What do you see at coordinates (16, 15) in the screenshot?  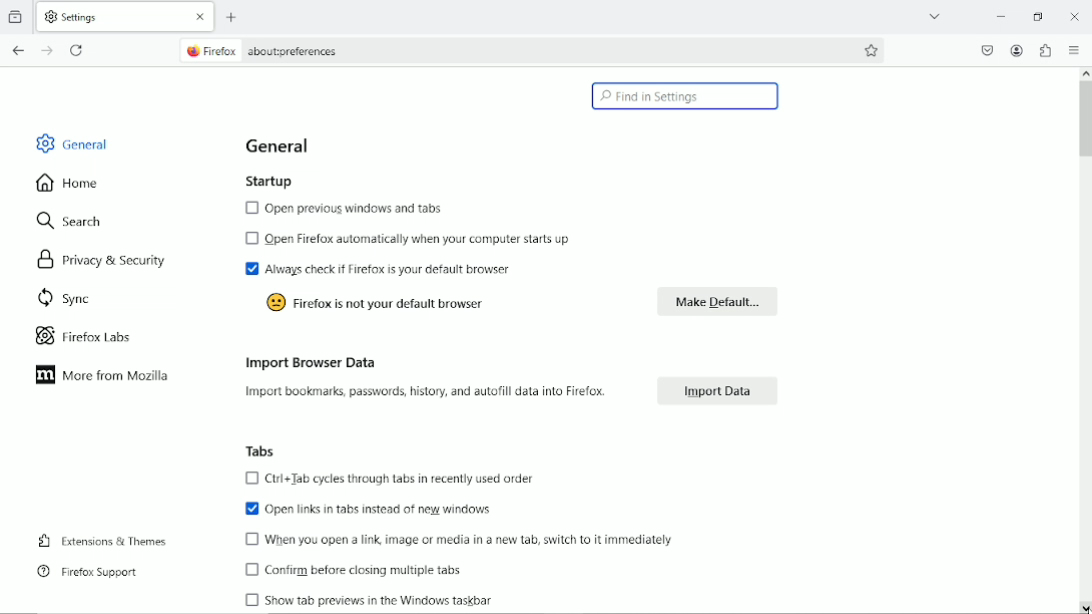 I see `view recent browsing` at bounding box center [16, 15].